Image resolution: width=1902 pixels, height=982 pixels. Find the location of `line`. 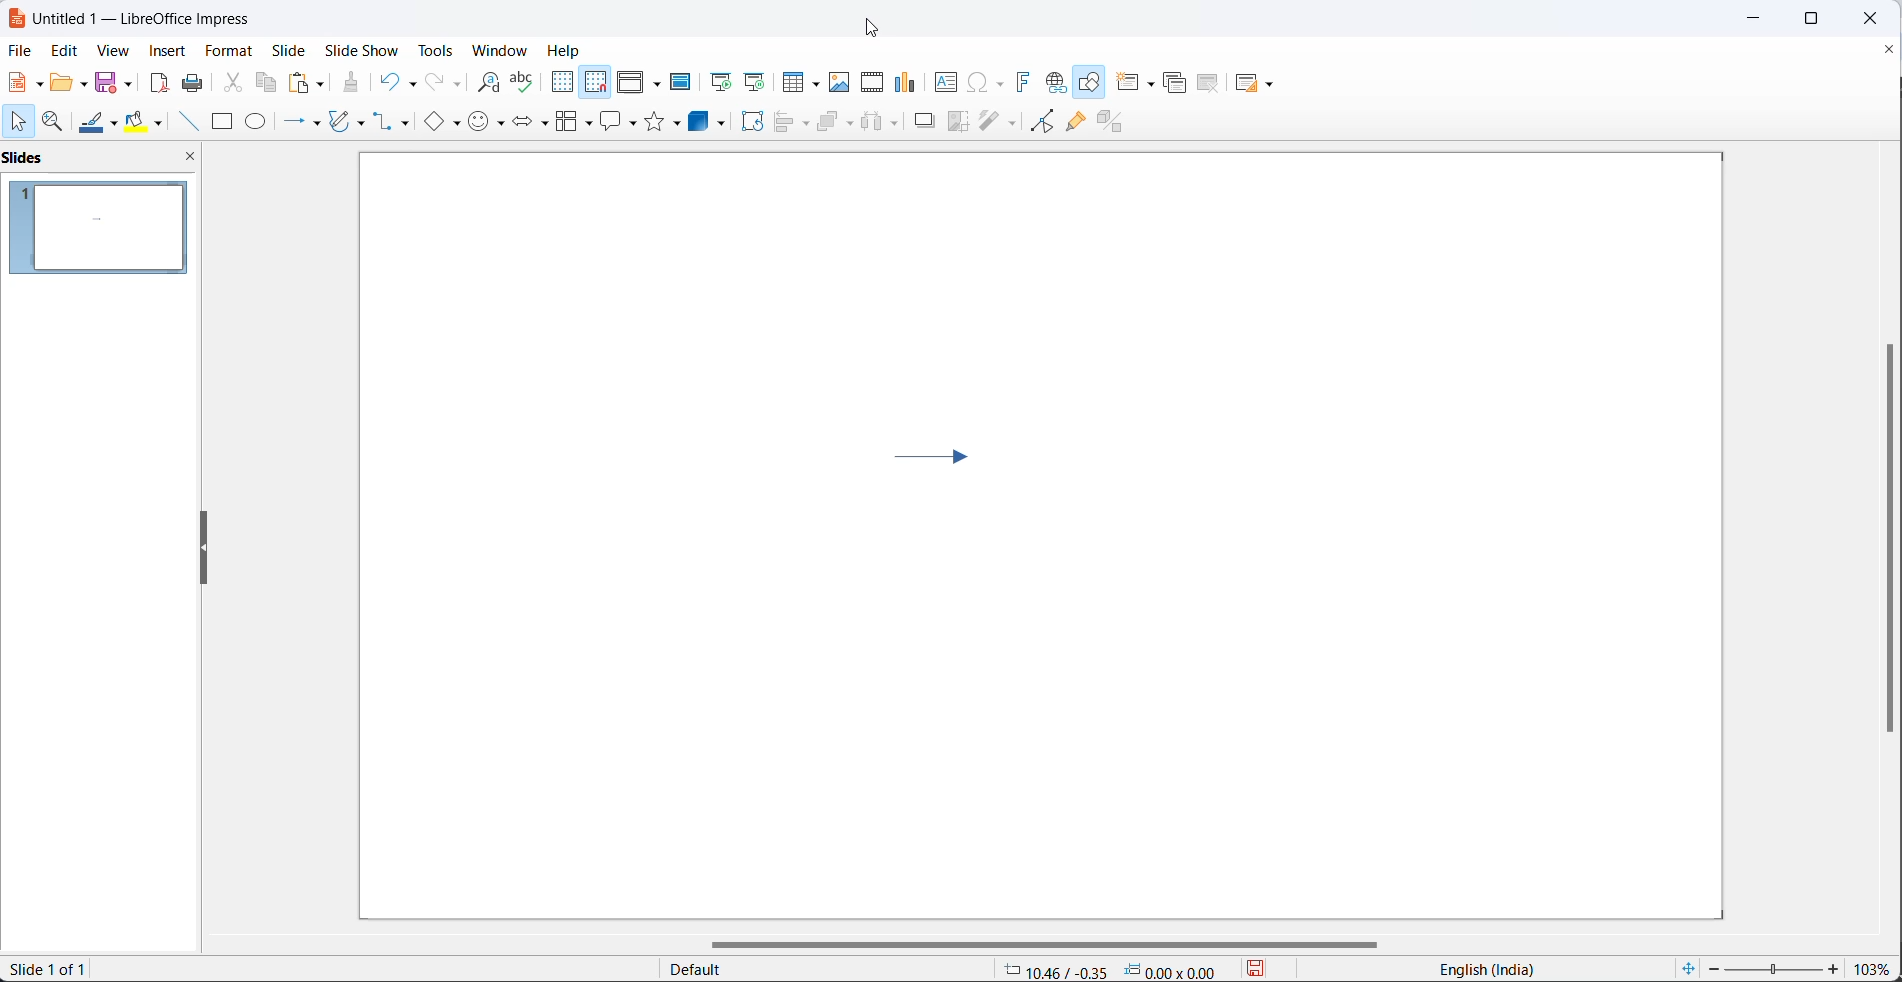

line is located at coordinates (184, 122).